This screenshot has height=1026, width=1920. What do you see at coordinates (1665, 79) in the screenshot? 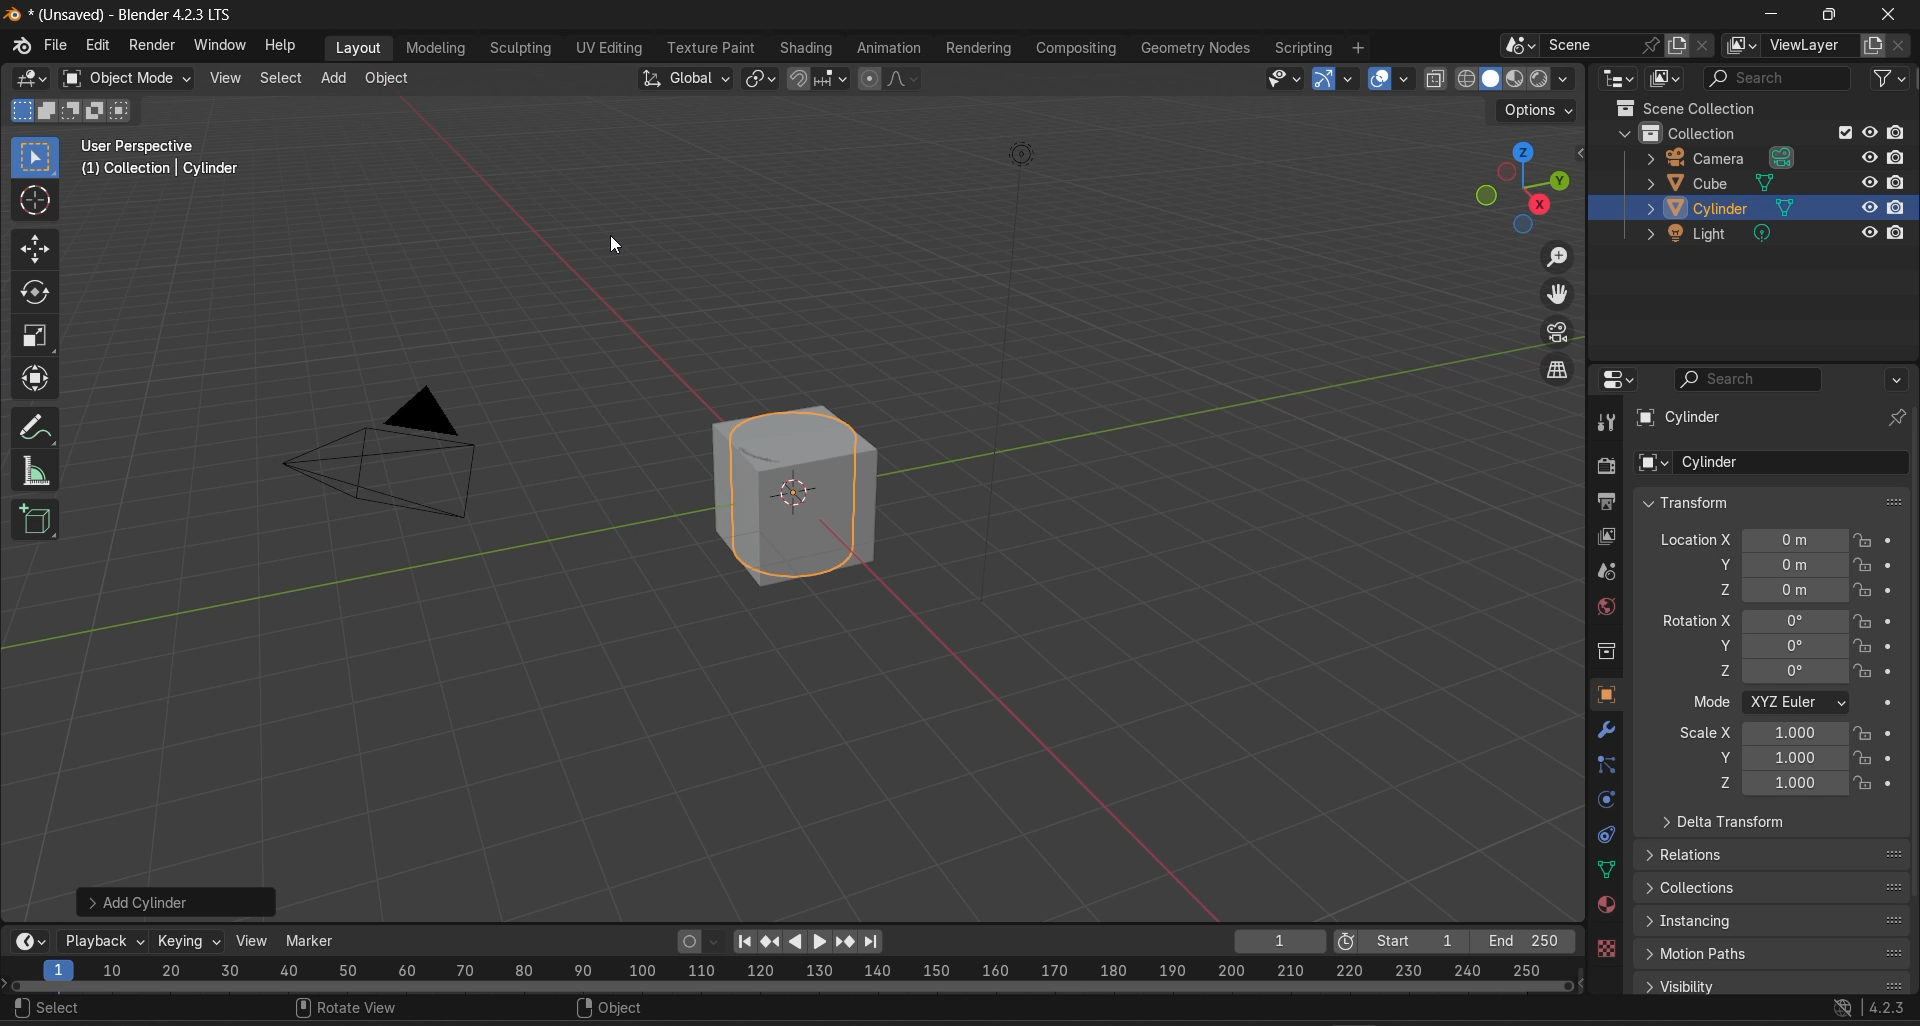
I see `display mode` at bounding box center [1665, 79].